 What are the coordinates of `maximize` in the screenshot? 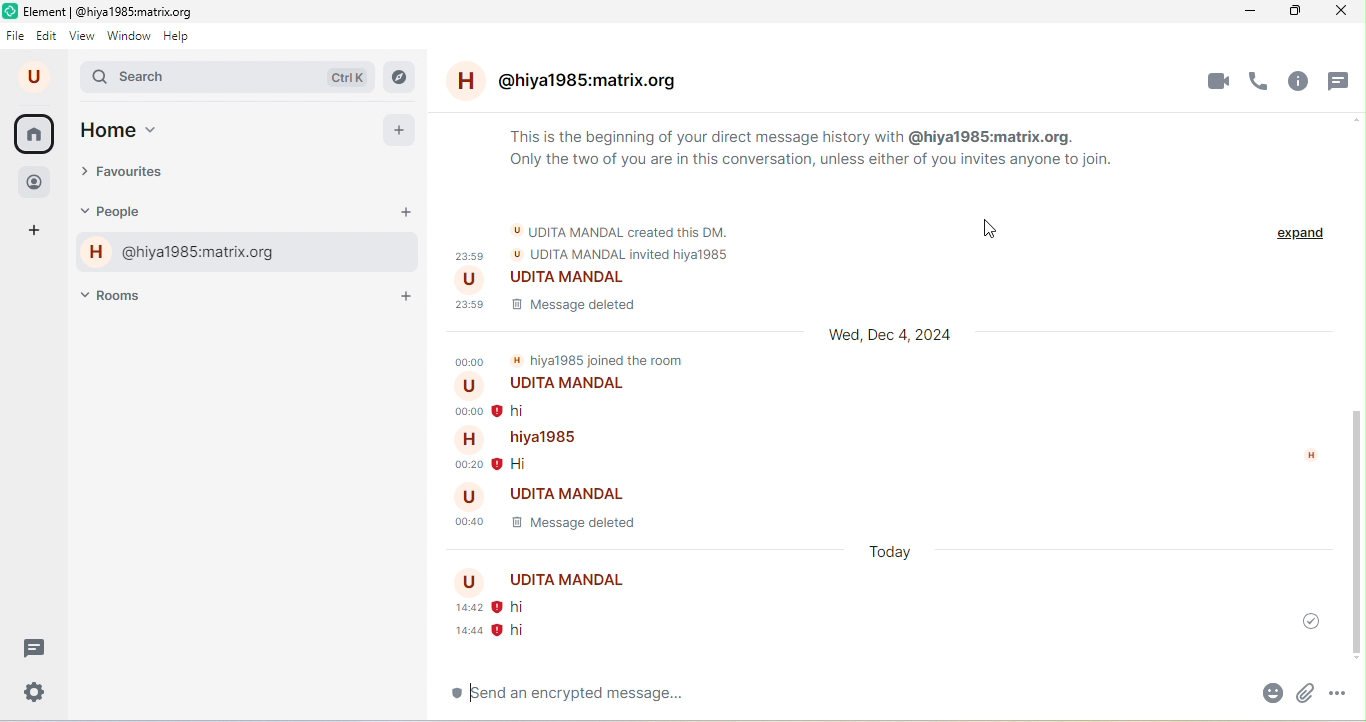 It's located at (1290, 13).